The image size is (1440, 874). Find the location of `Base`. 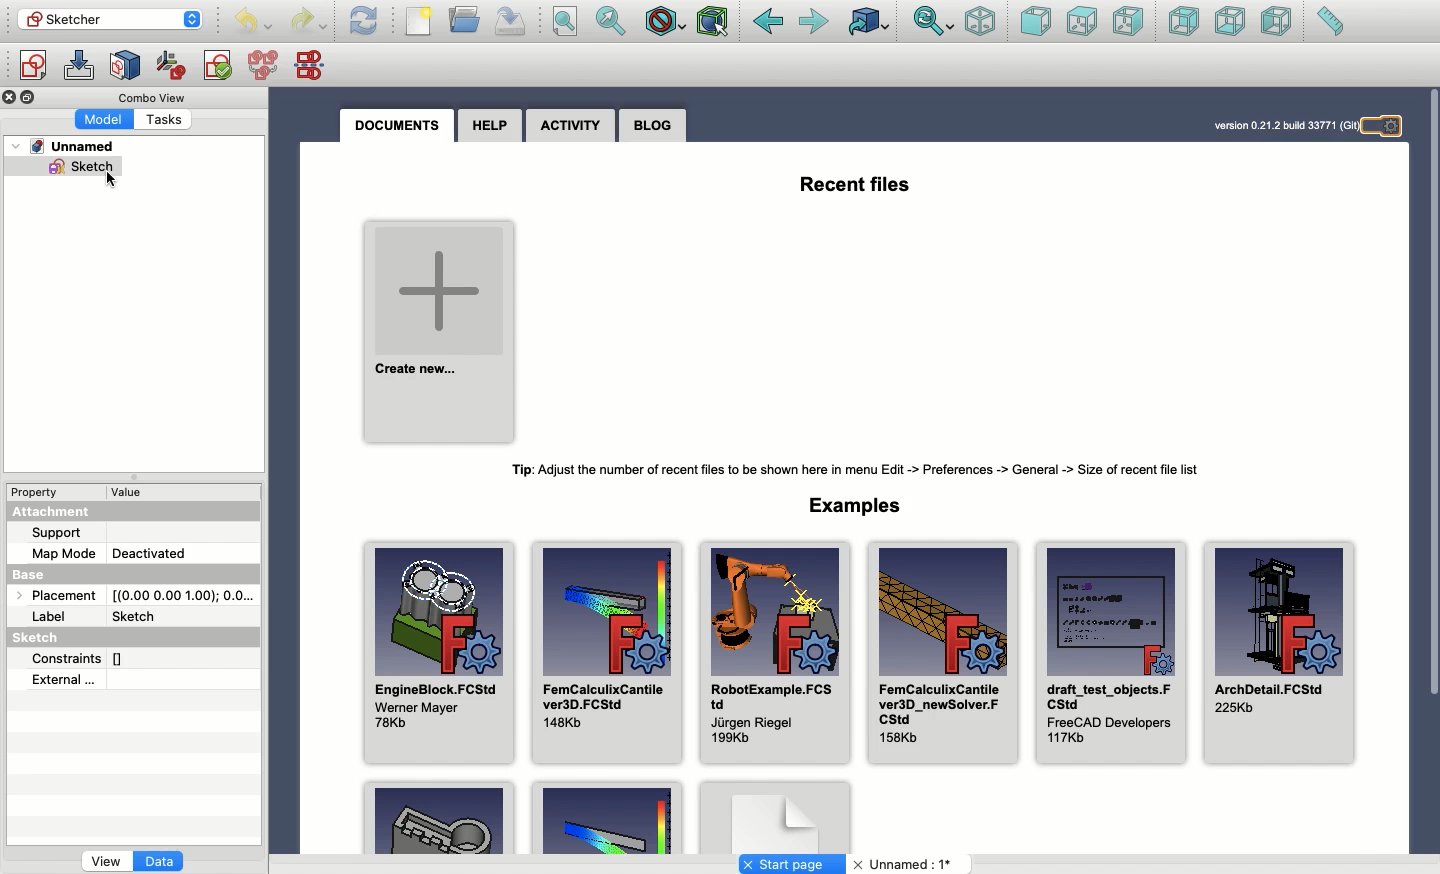

Base is located at coordinates (48, 571).